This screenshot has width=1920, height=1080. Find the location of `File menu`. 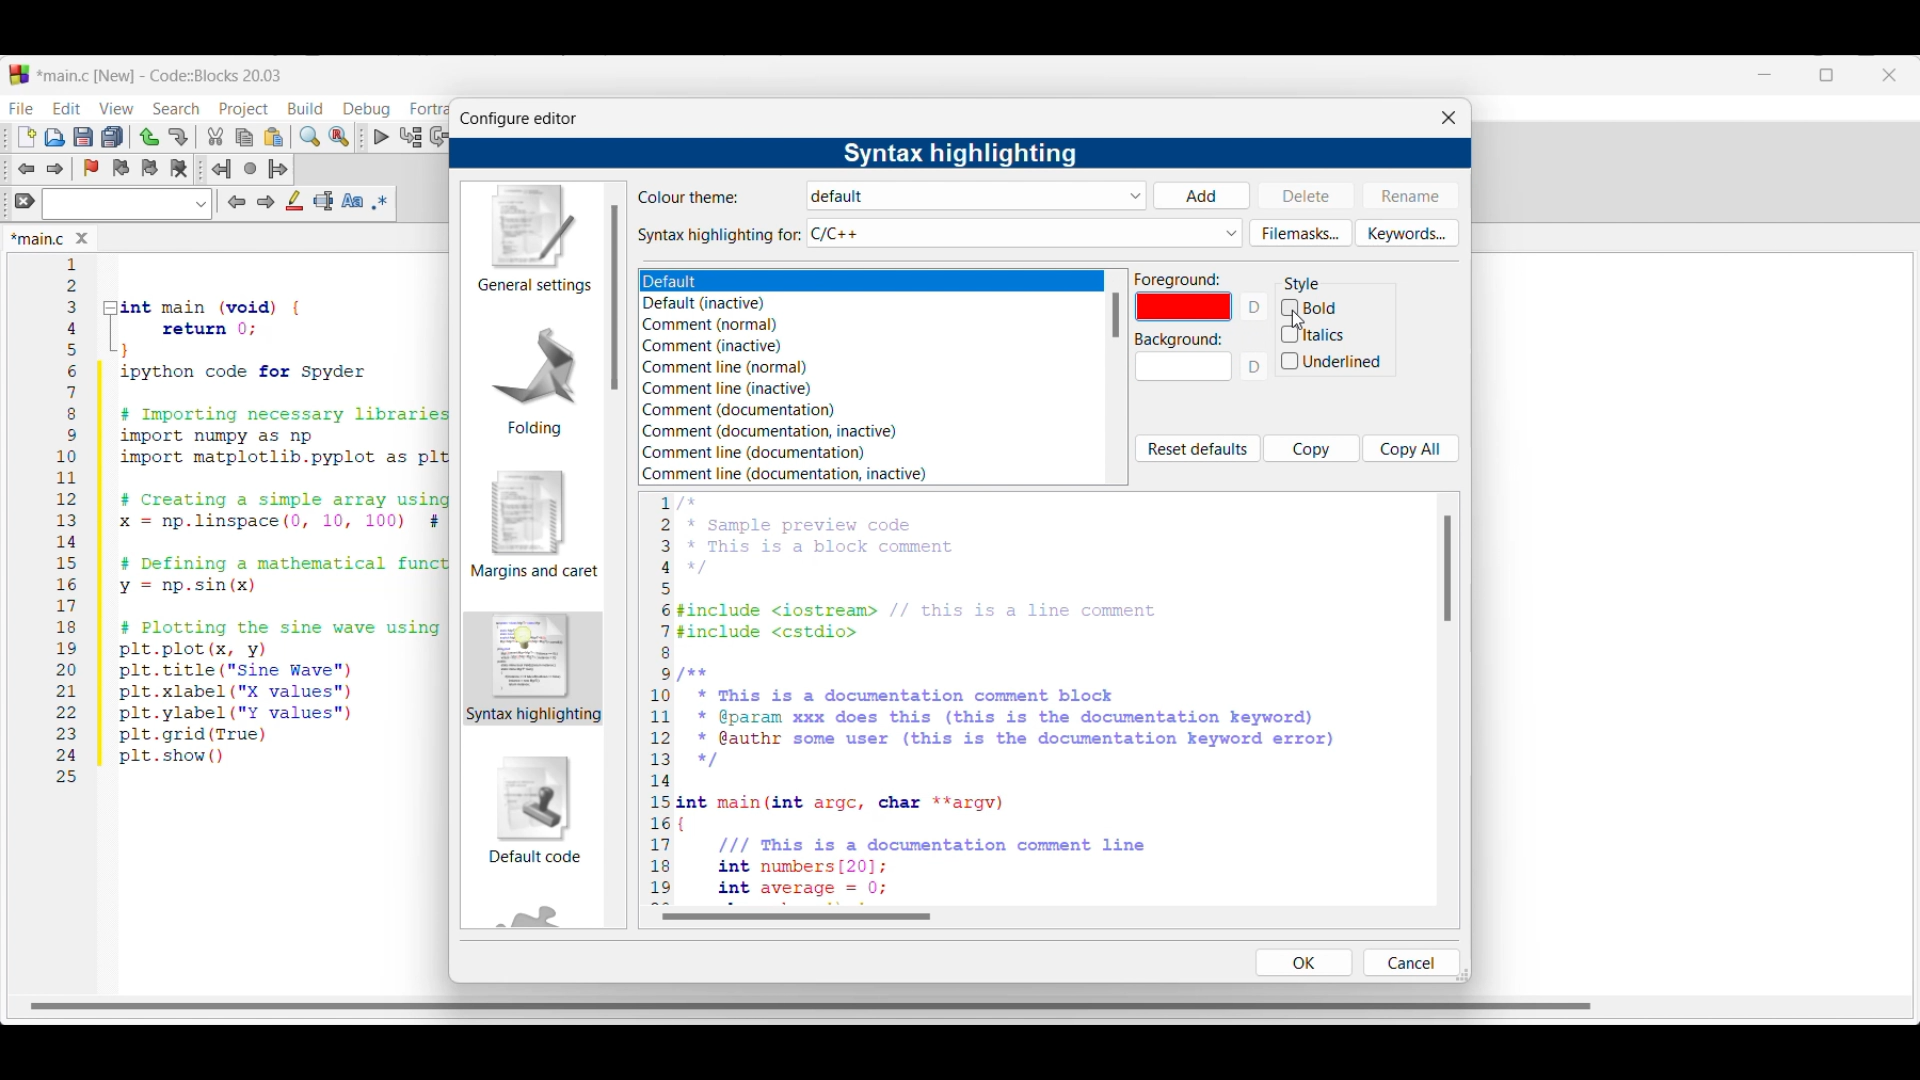

File menu is located at coordinates (21, 108).